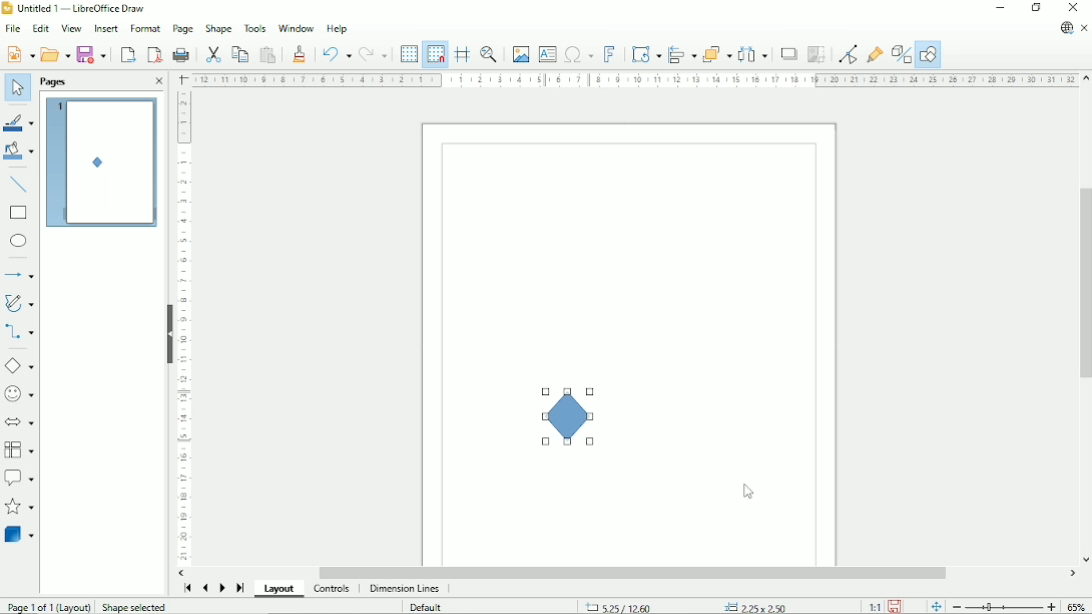  Describe the element at coordinates (335, 53) in the screenshot. I see `Undo` at that location.